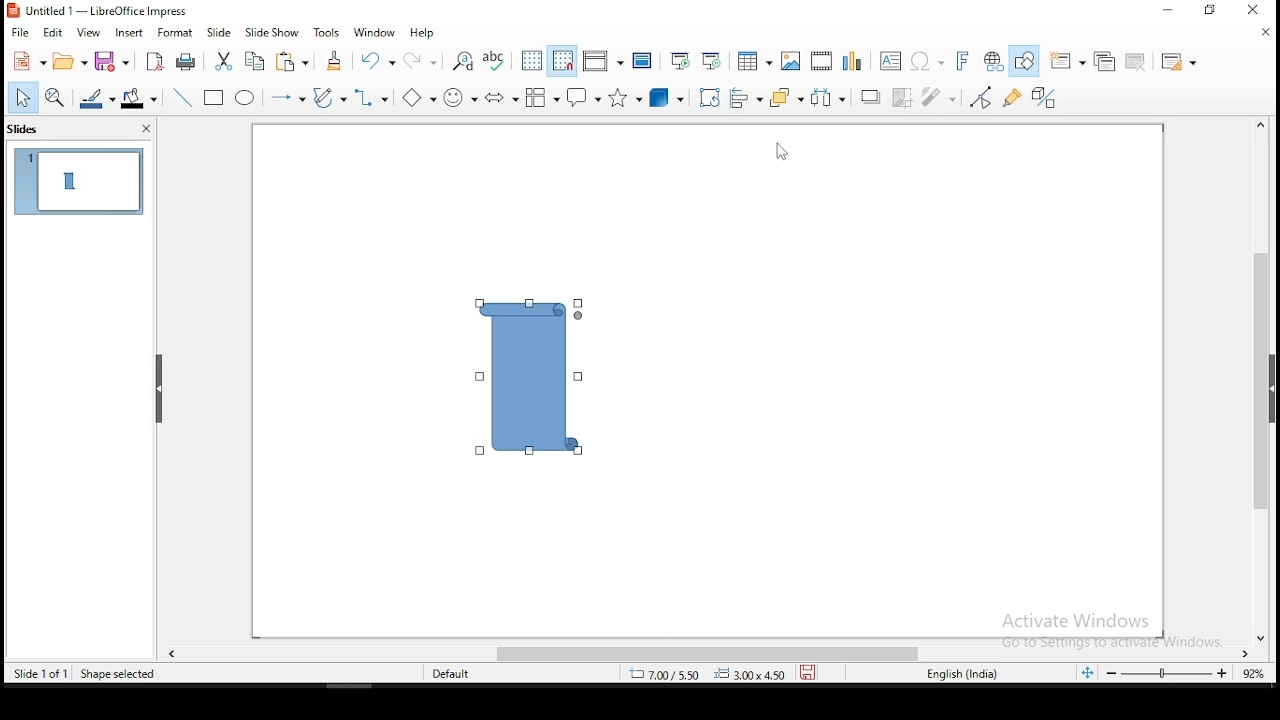  Describe the element at coordinates (28, 61) in the screenshot. I see `new` at that location.